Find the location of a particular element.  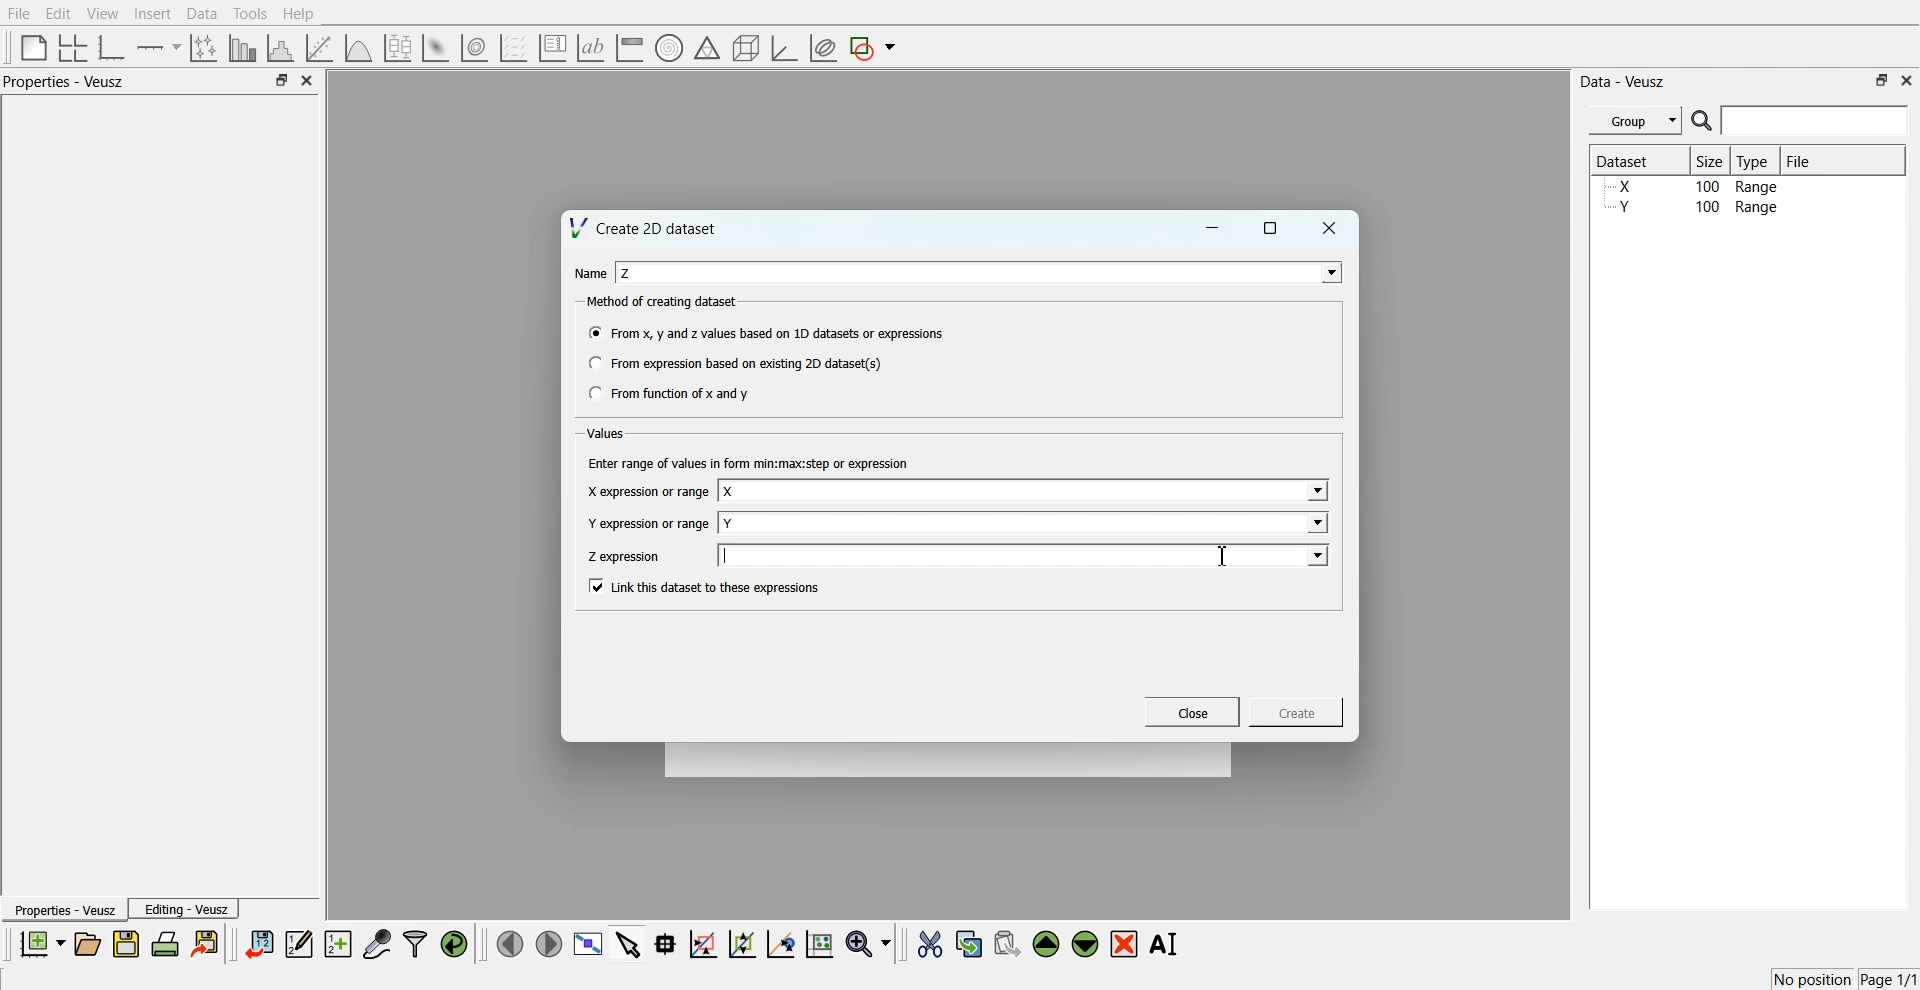

Recenter graph axes is located at coordinates (782, 943).